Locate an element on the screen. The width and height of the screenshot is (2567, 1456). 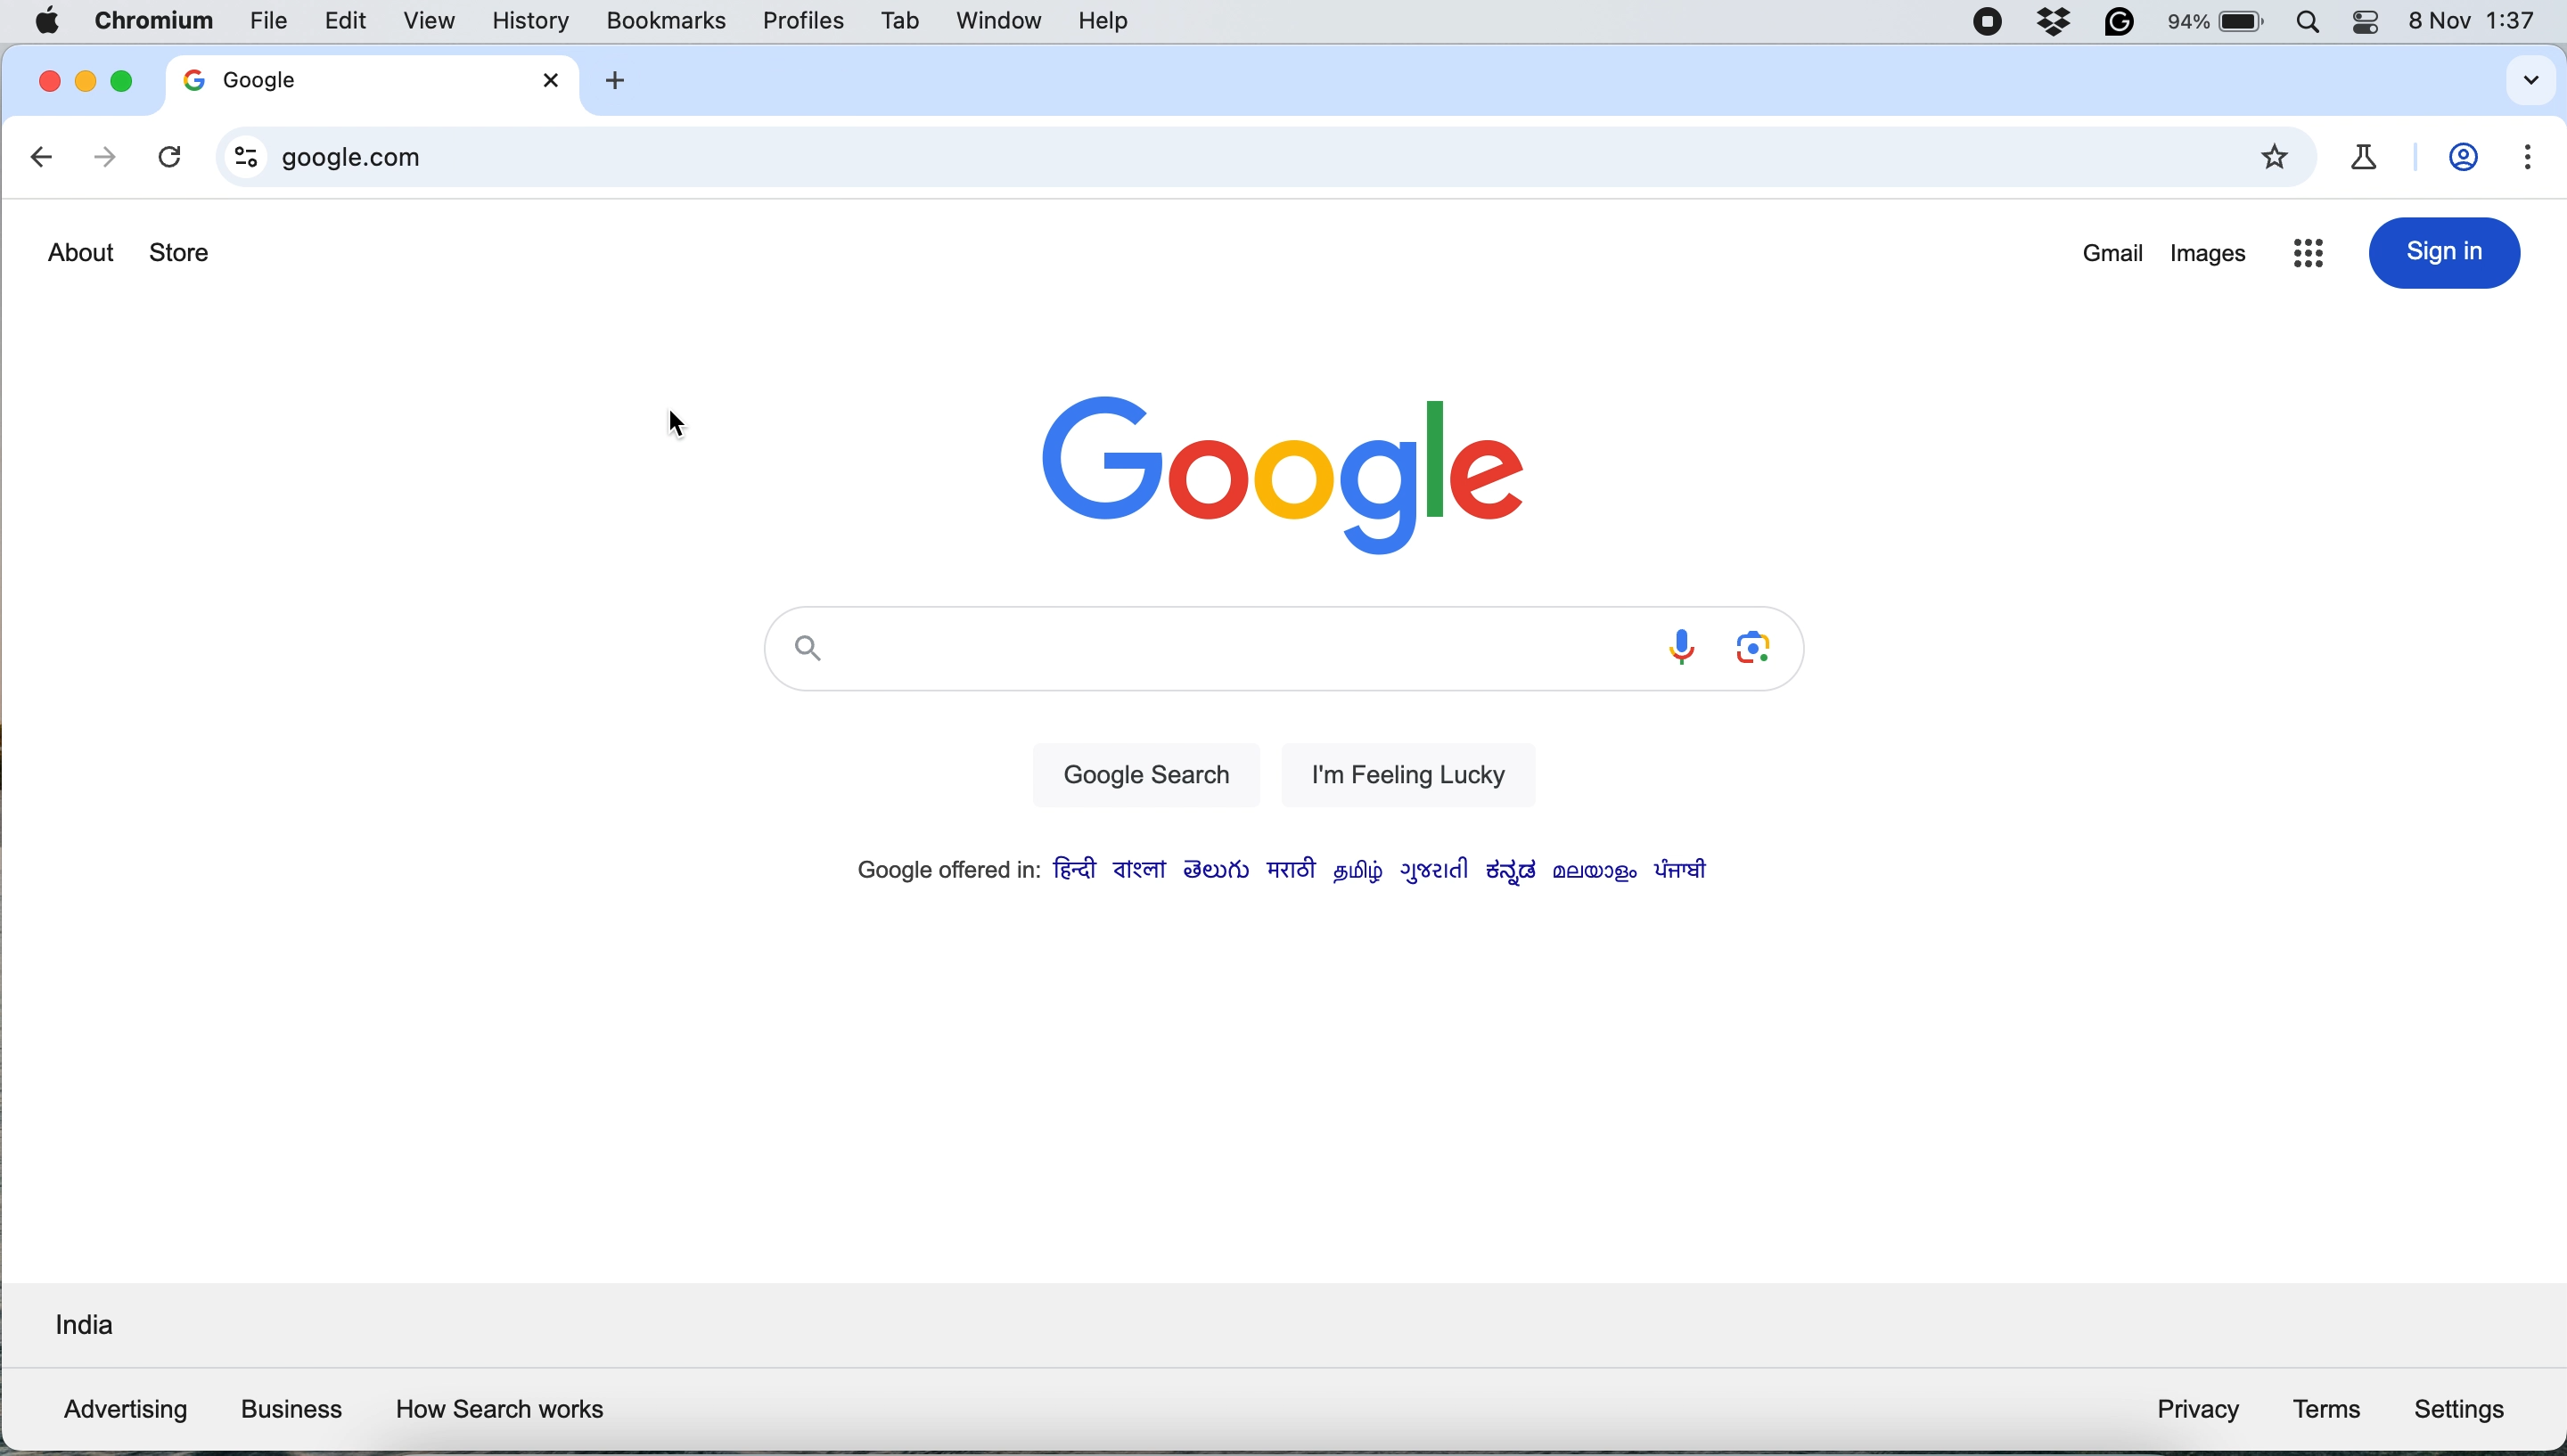
chromium is located at coordinates (150, 24).